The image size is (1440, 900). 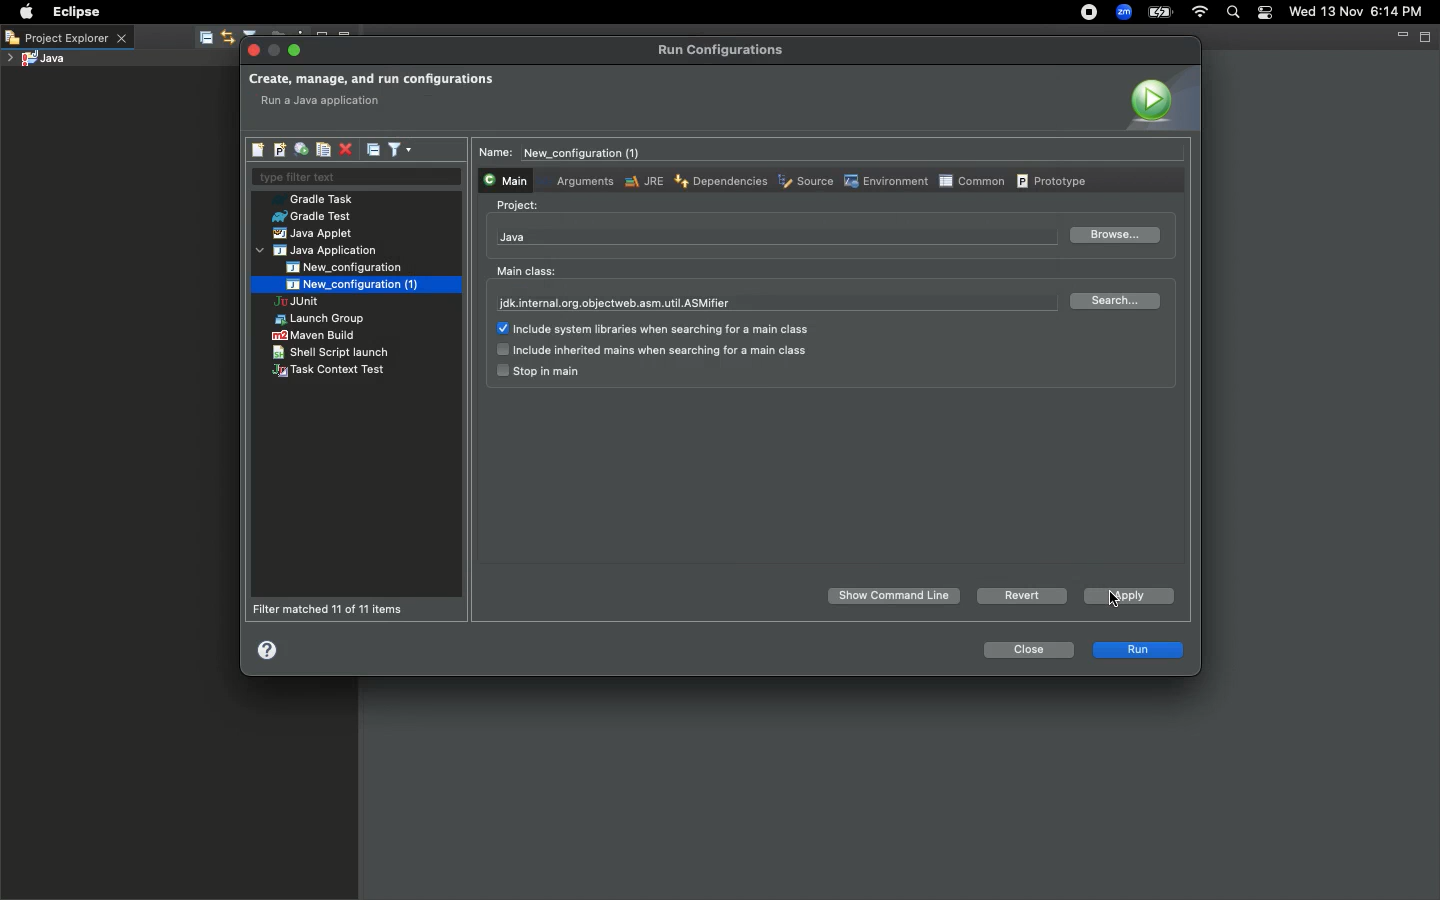 What do you see at coordinates (804, 183) in the screenshot?
I see `Source` at bounding box center [804, 183].